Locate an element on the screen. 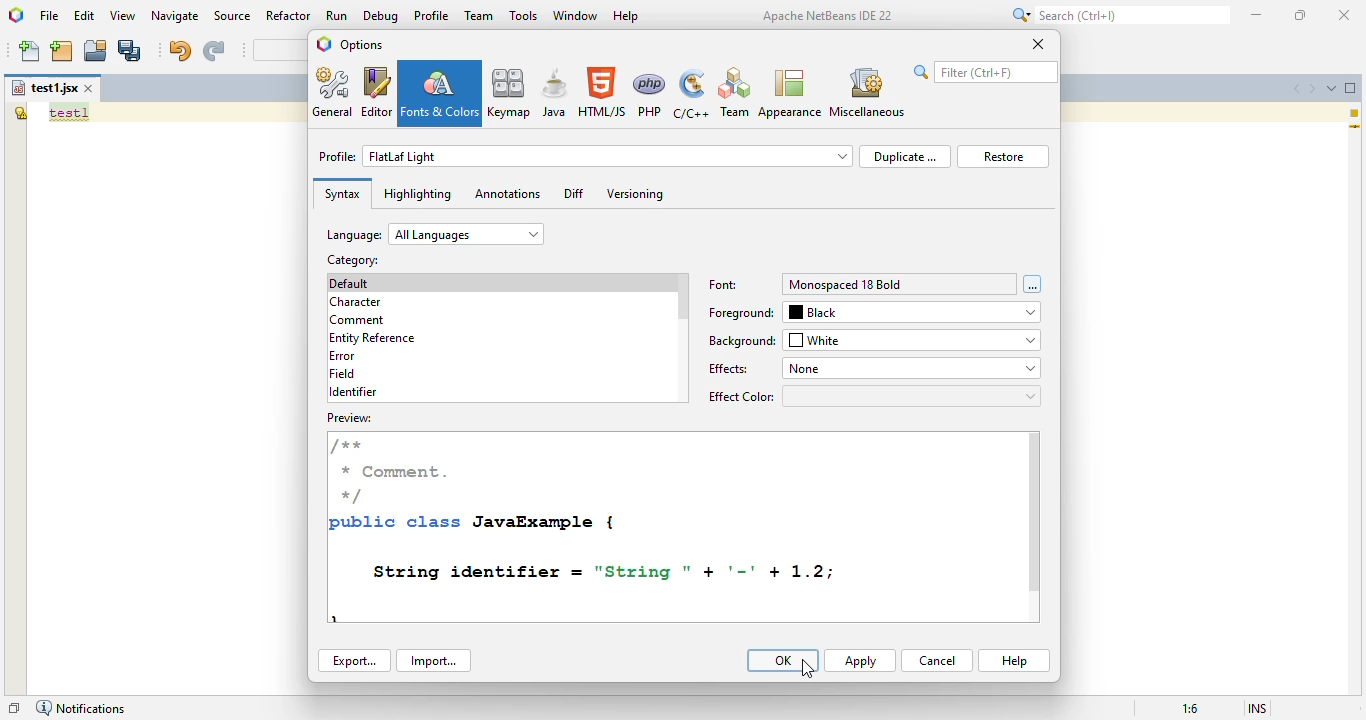  notifications is located at coordinates (80, 708).